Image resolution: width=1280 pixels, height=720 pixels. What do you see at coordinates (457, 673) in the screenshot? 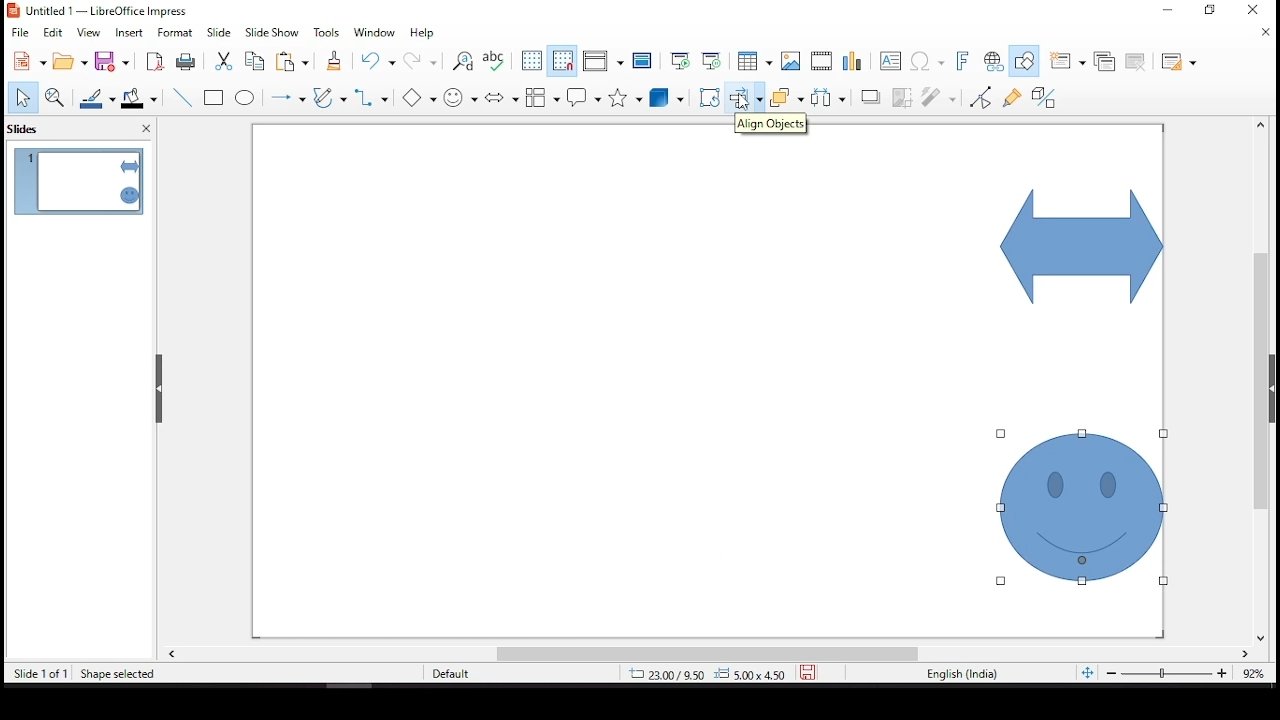
I see `default` at bounding box center [457, 673].